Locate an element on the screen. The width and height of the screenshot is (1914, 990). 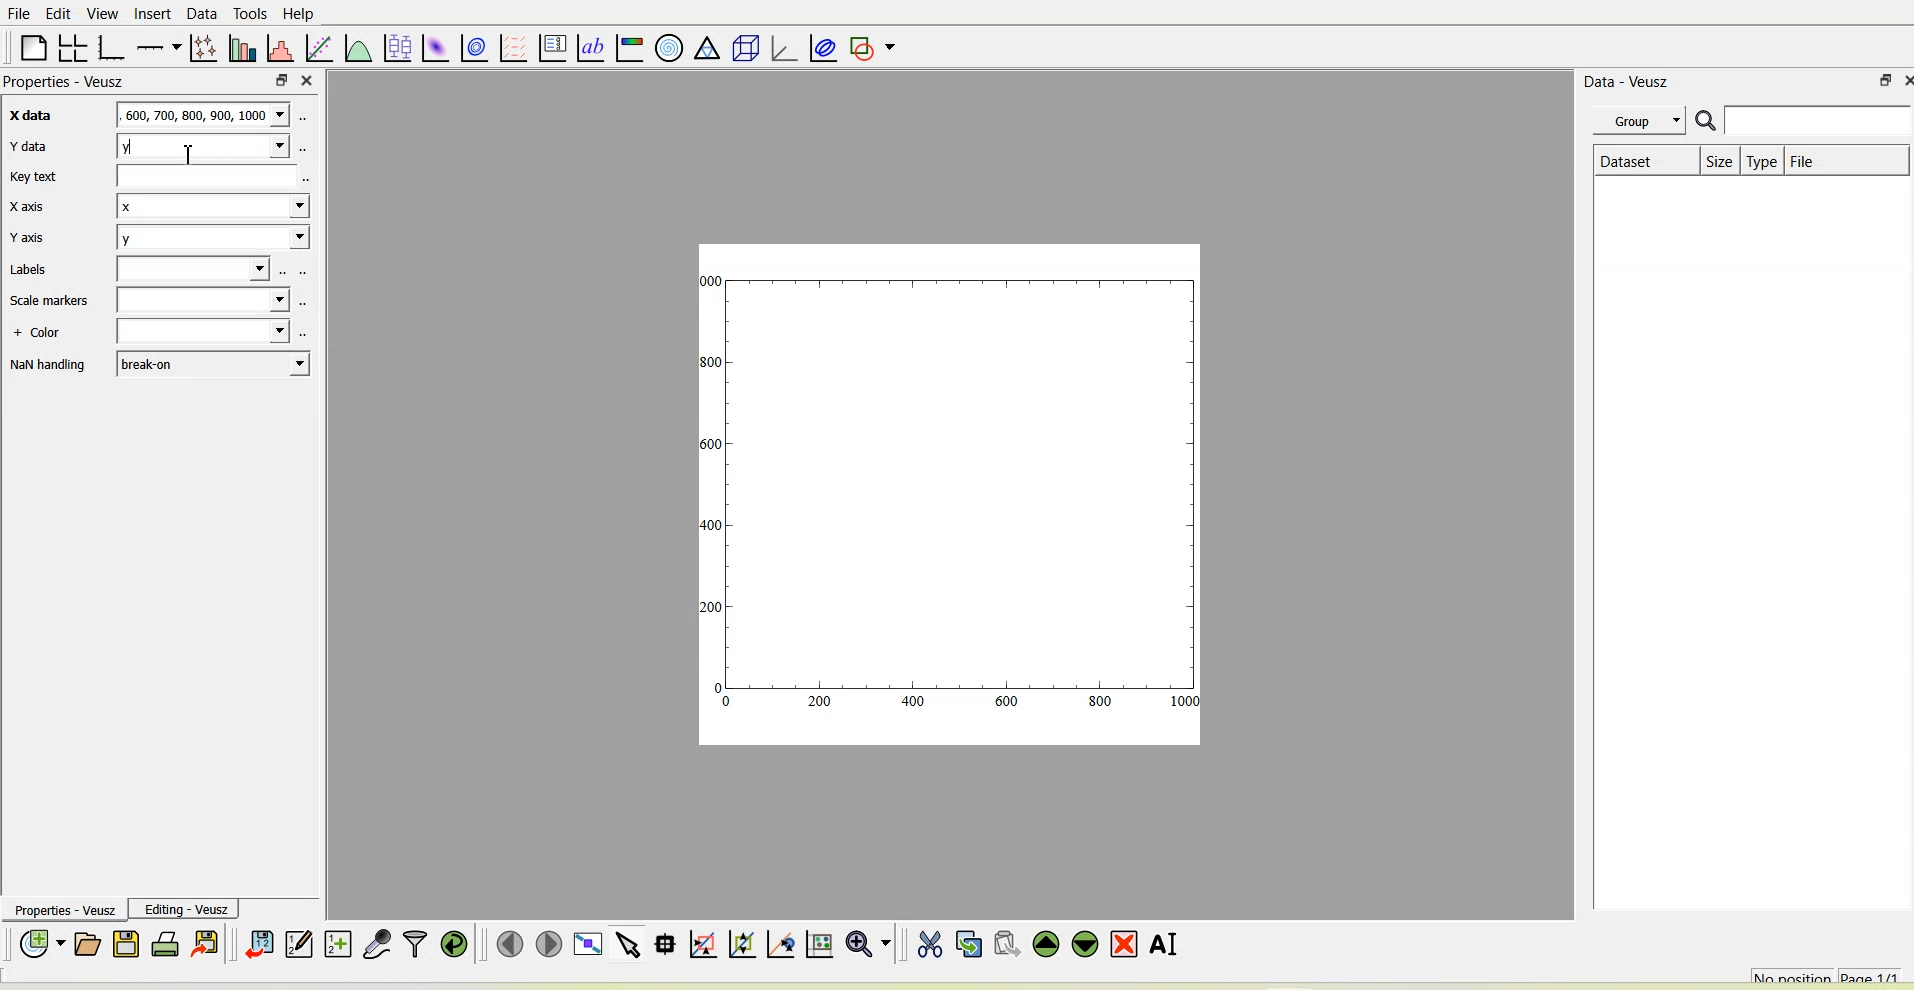
+ Color is located at coordinates (37, 333).